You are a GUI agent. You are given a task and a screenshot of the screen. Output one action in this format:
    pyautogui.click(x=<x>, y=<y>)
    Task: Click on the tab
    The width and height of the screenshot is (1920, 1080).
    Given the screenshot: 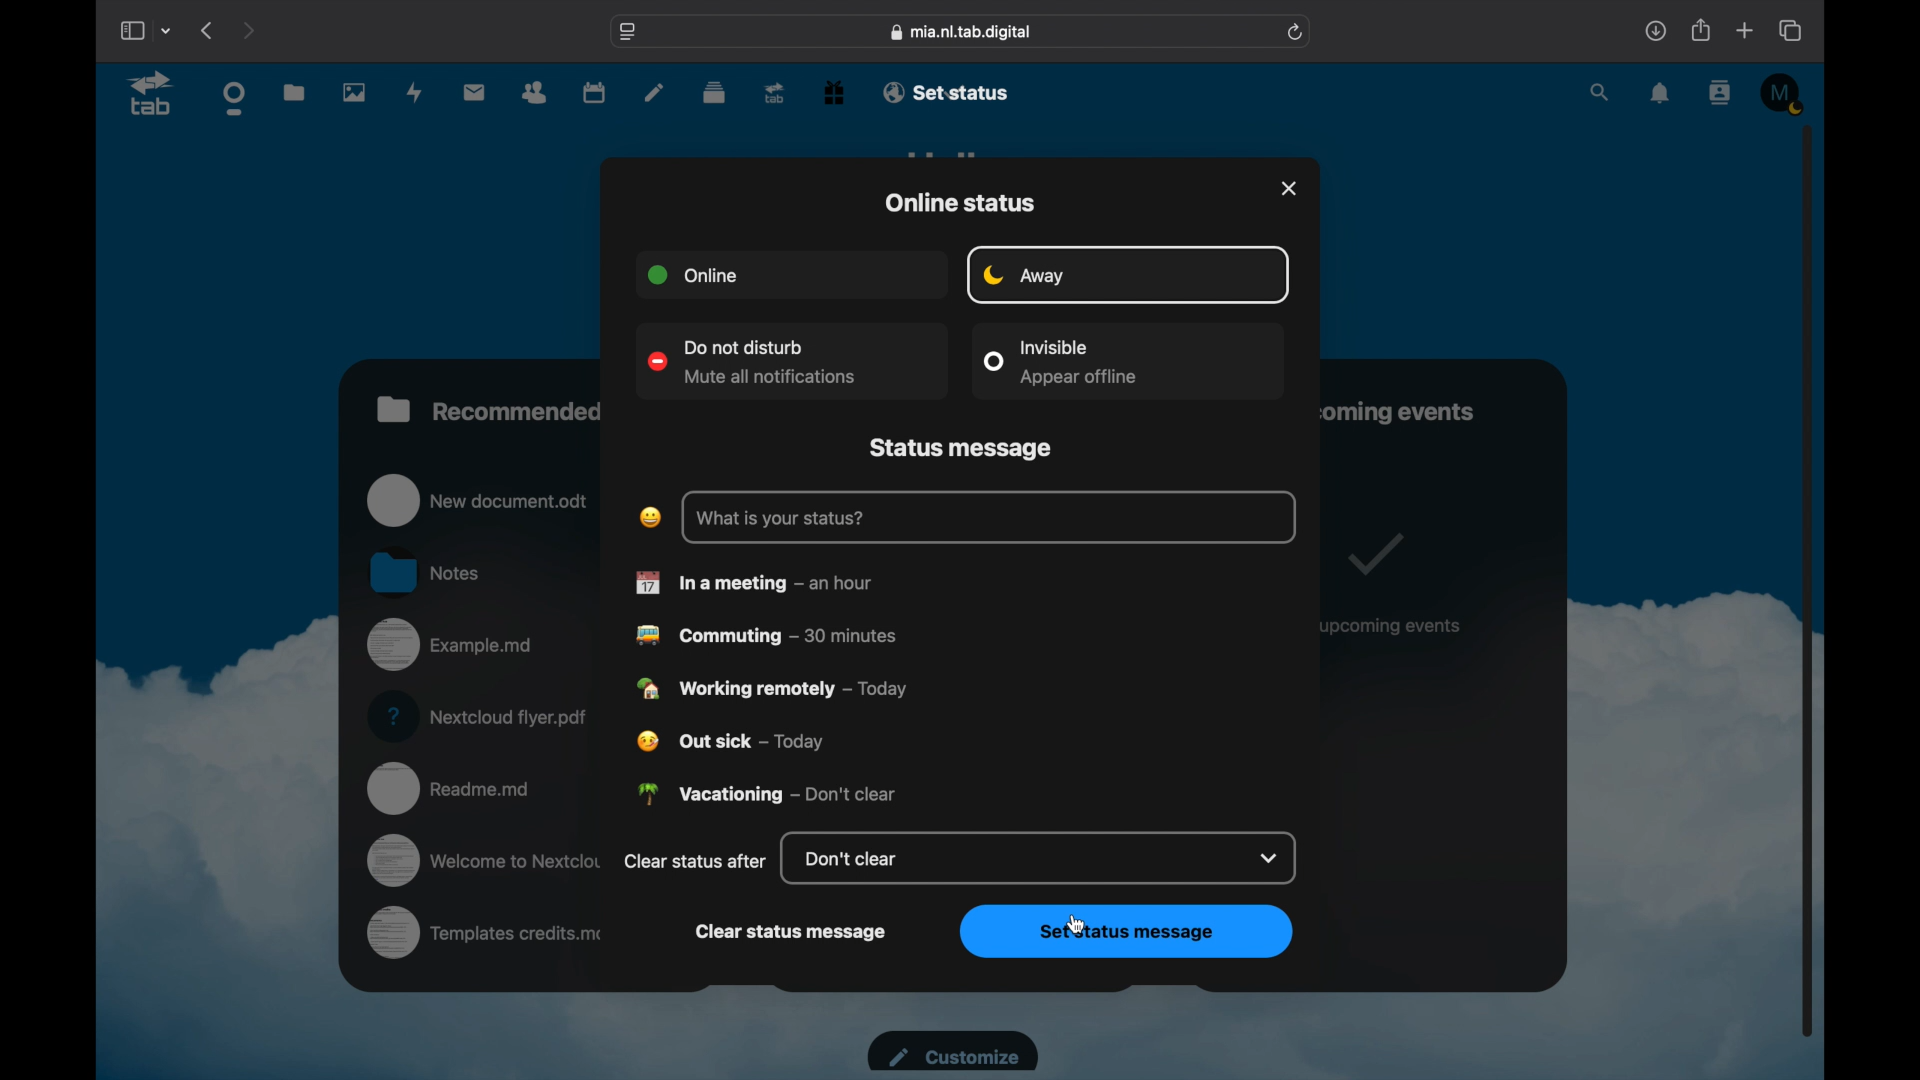 What is the action you would take?
    pyautogui.click(x=776, y=92)
    